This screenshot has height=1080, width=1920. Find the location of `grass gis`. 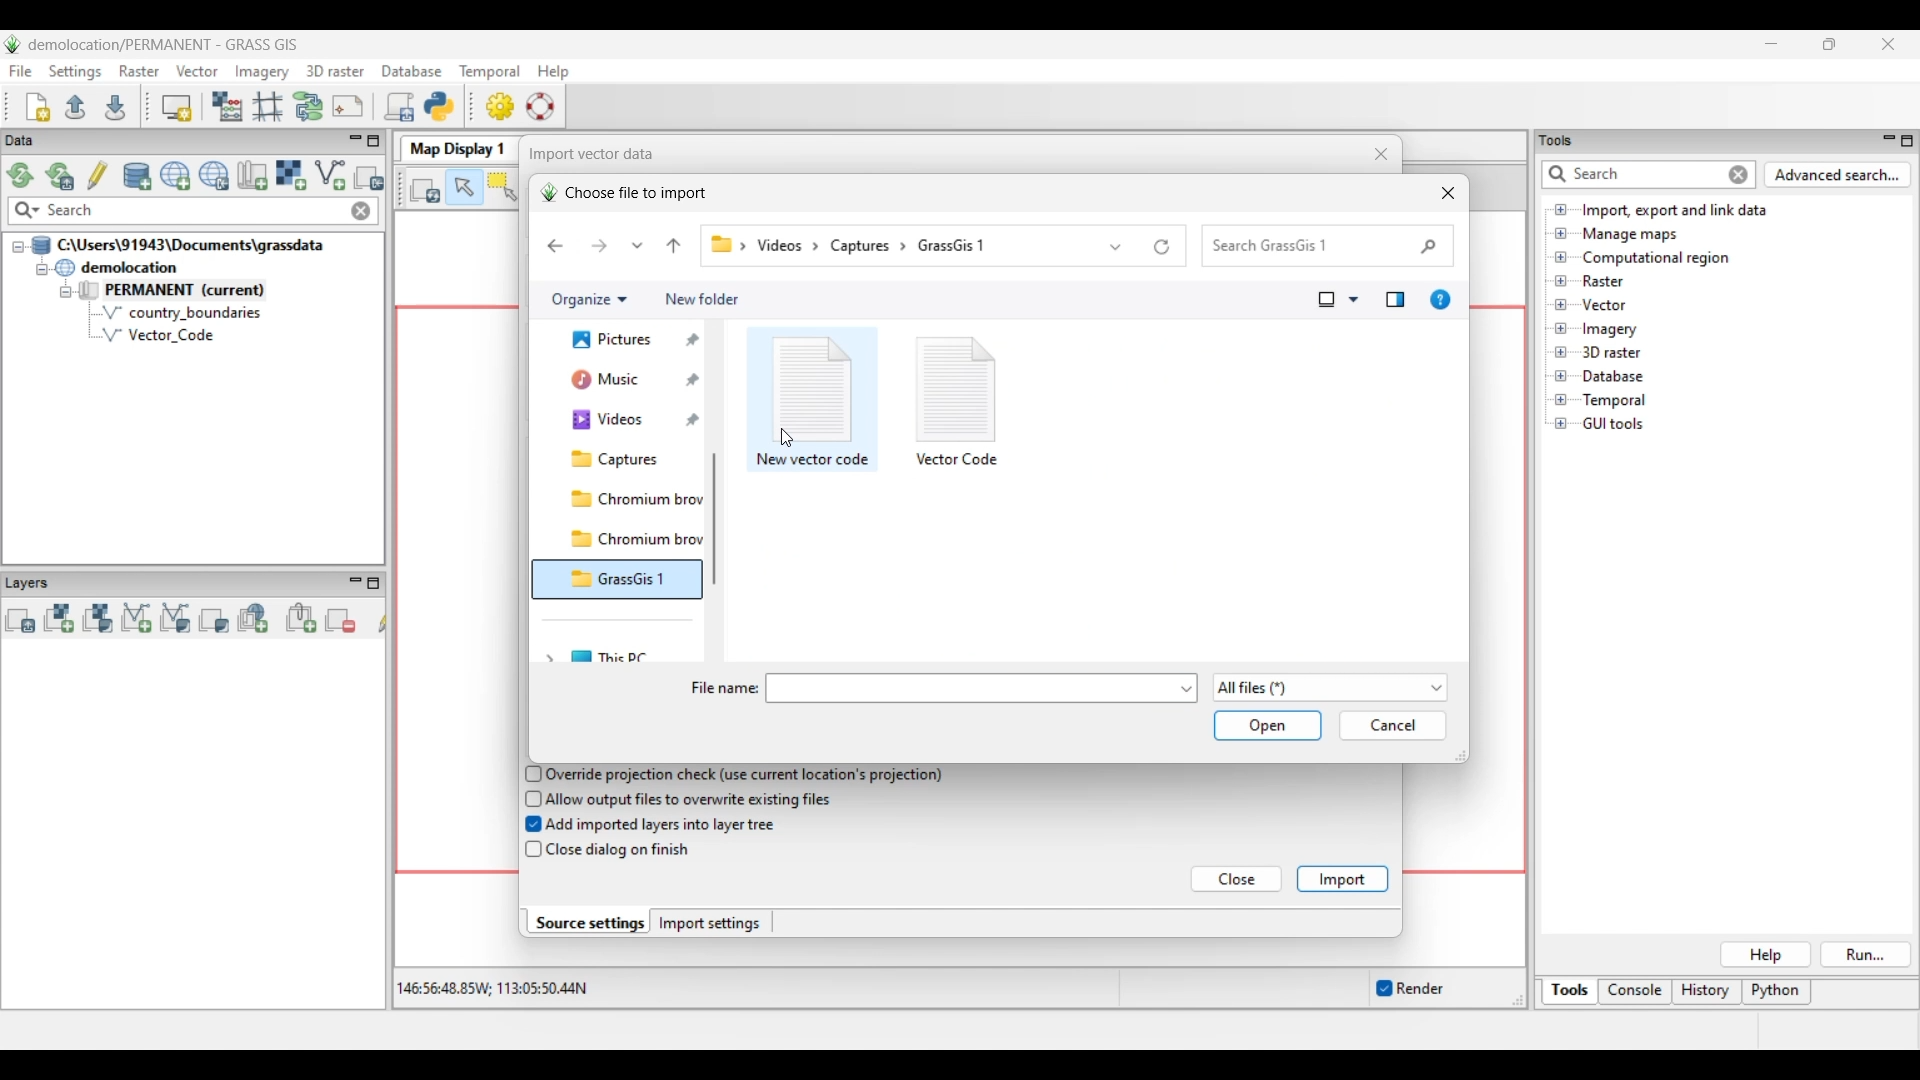

grass gis is located at coordinates (964, 246).